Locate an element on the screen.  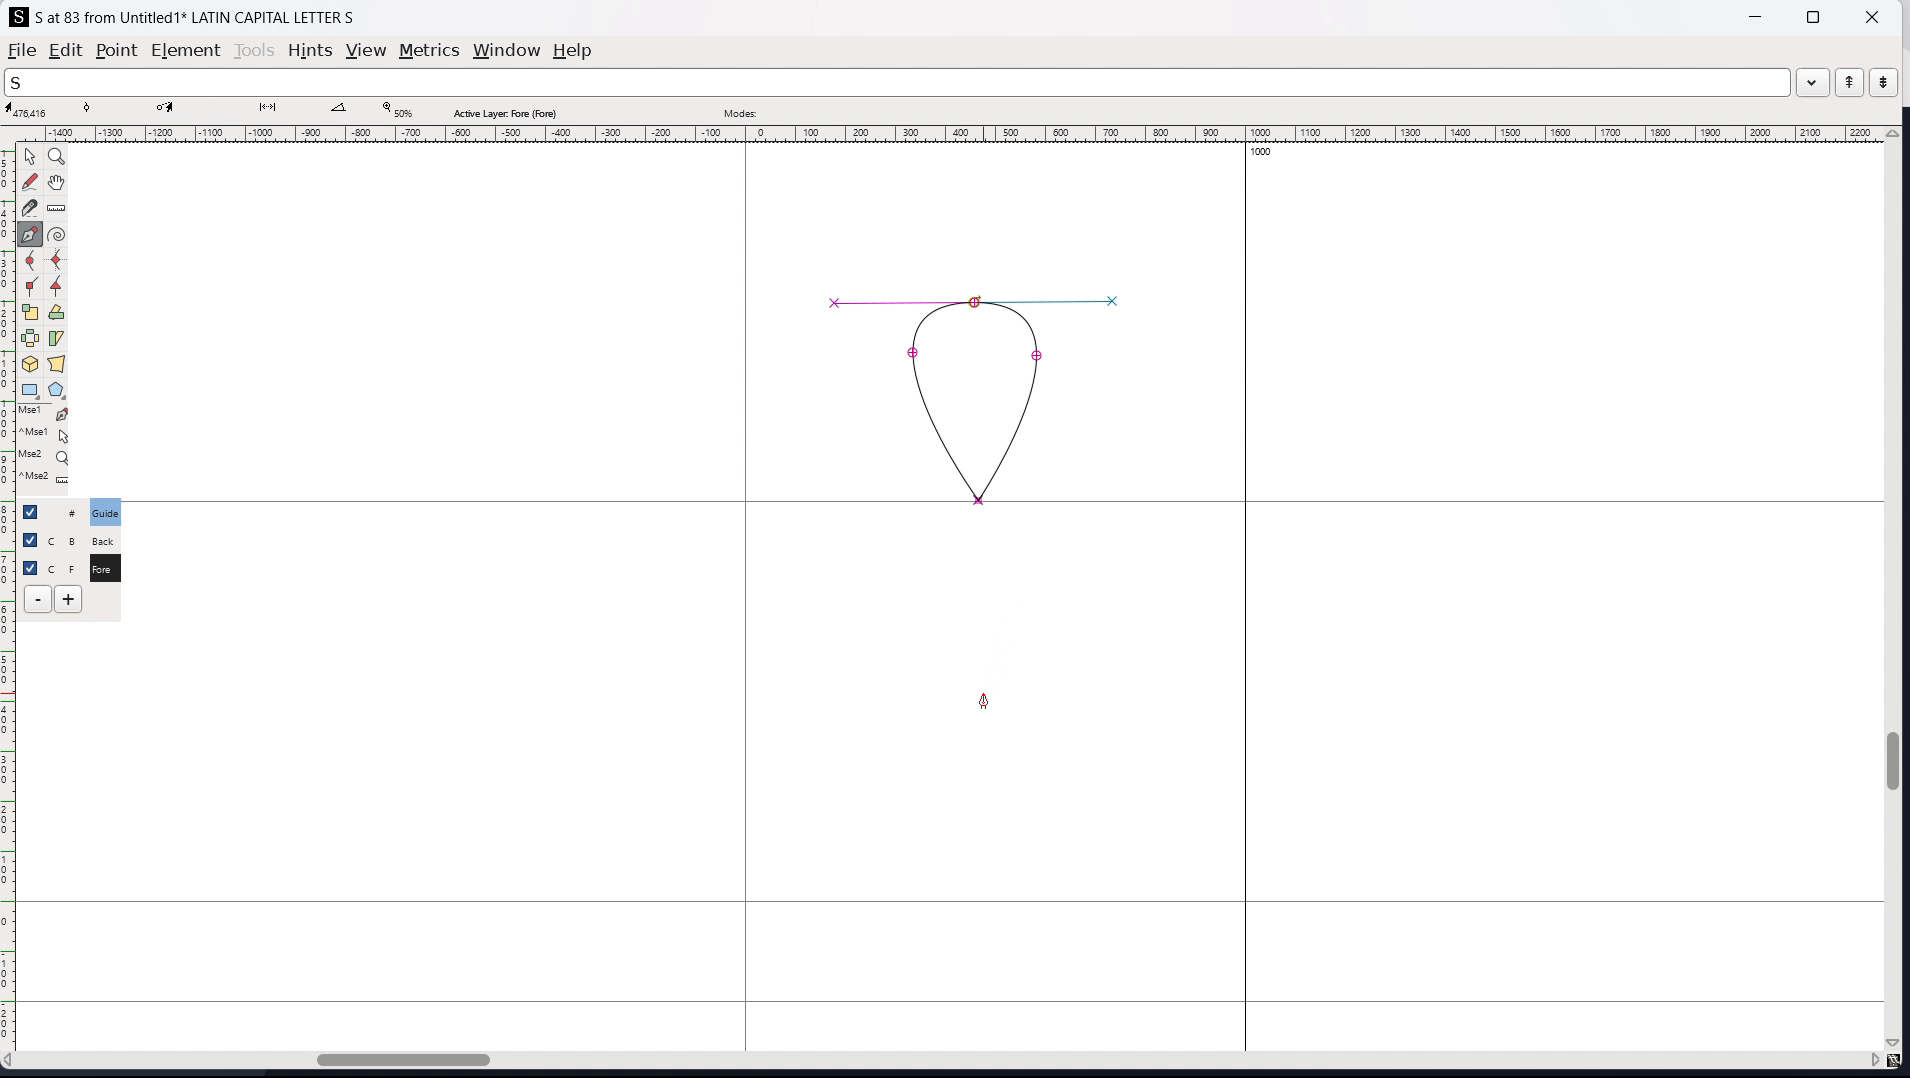
help is located at coordinates (573, 51).